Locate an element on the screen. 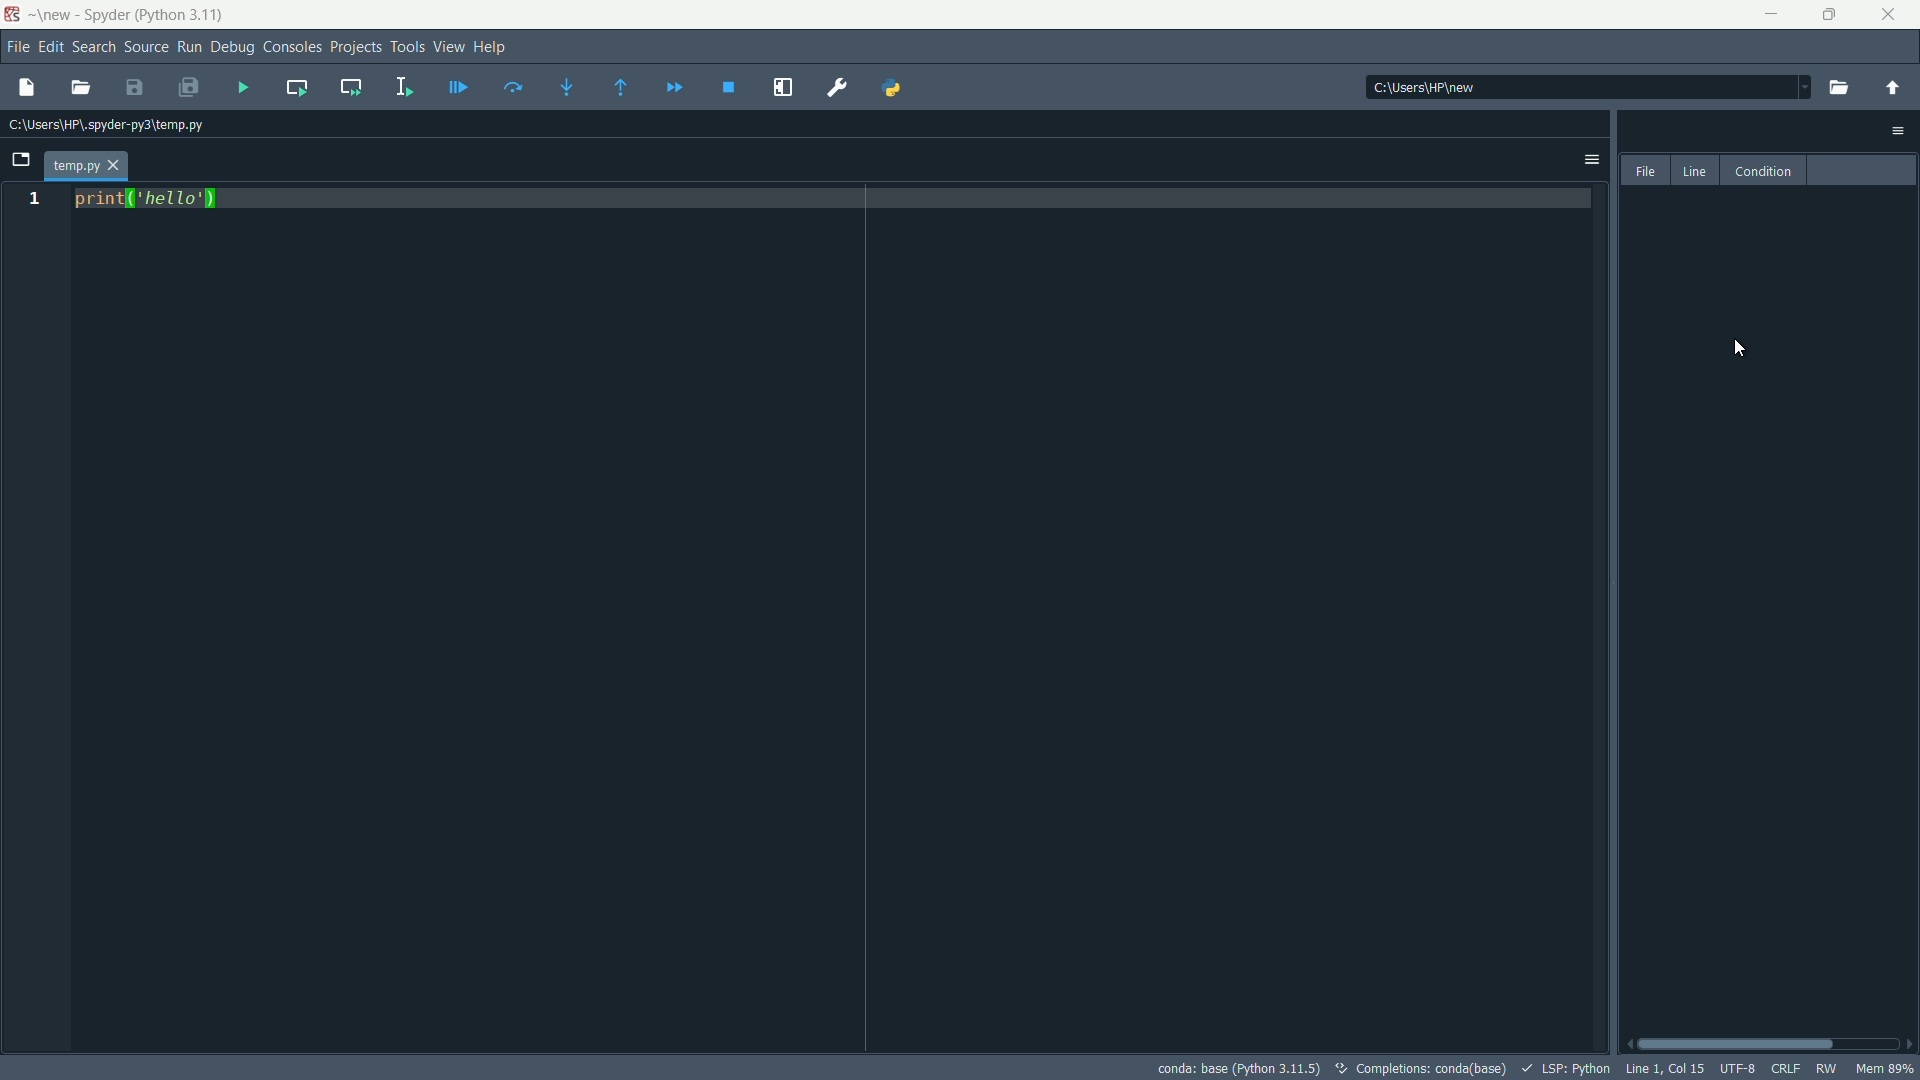 The width and height of the screenshot is (1920, 1080). browse directory is located at coordinates (1841, 87).